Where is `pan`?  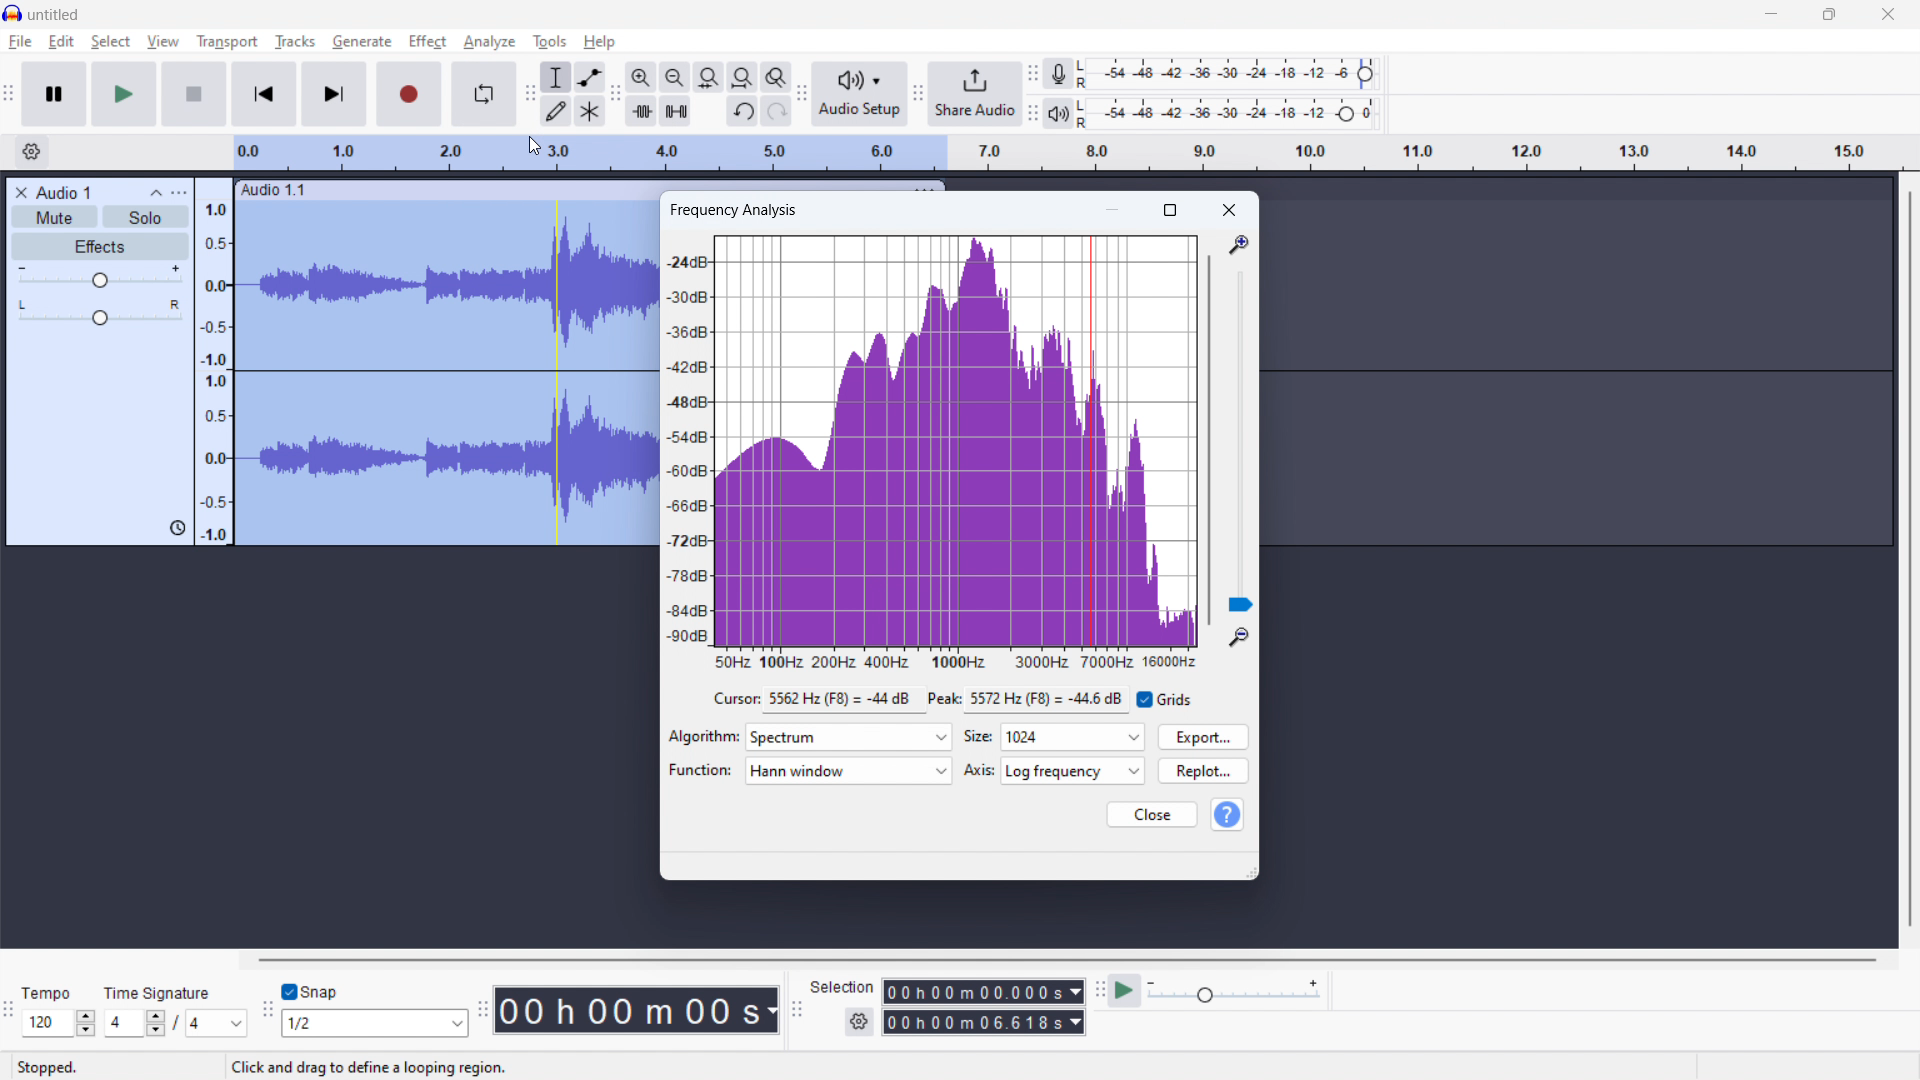 pan is located at coordinates (99, 312).